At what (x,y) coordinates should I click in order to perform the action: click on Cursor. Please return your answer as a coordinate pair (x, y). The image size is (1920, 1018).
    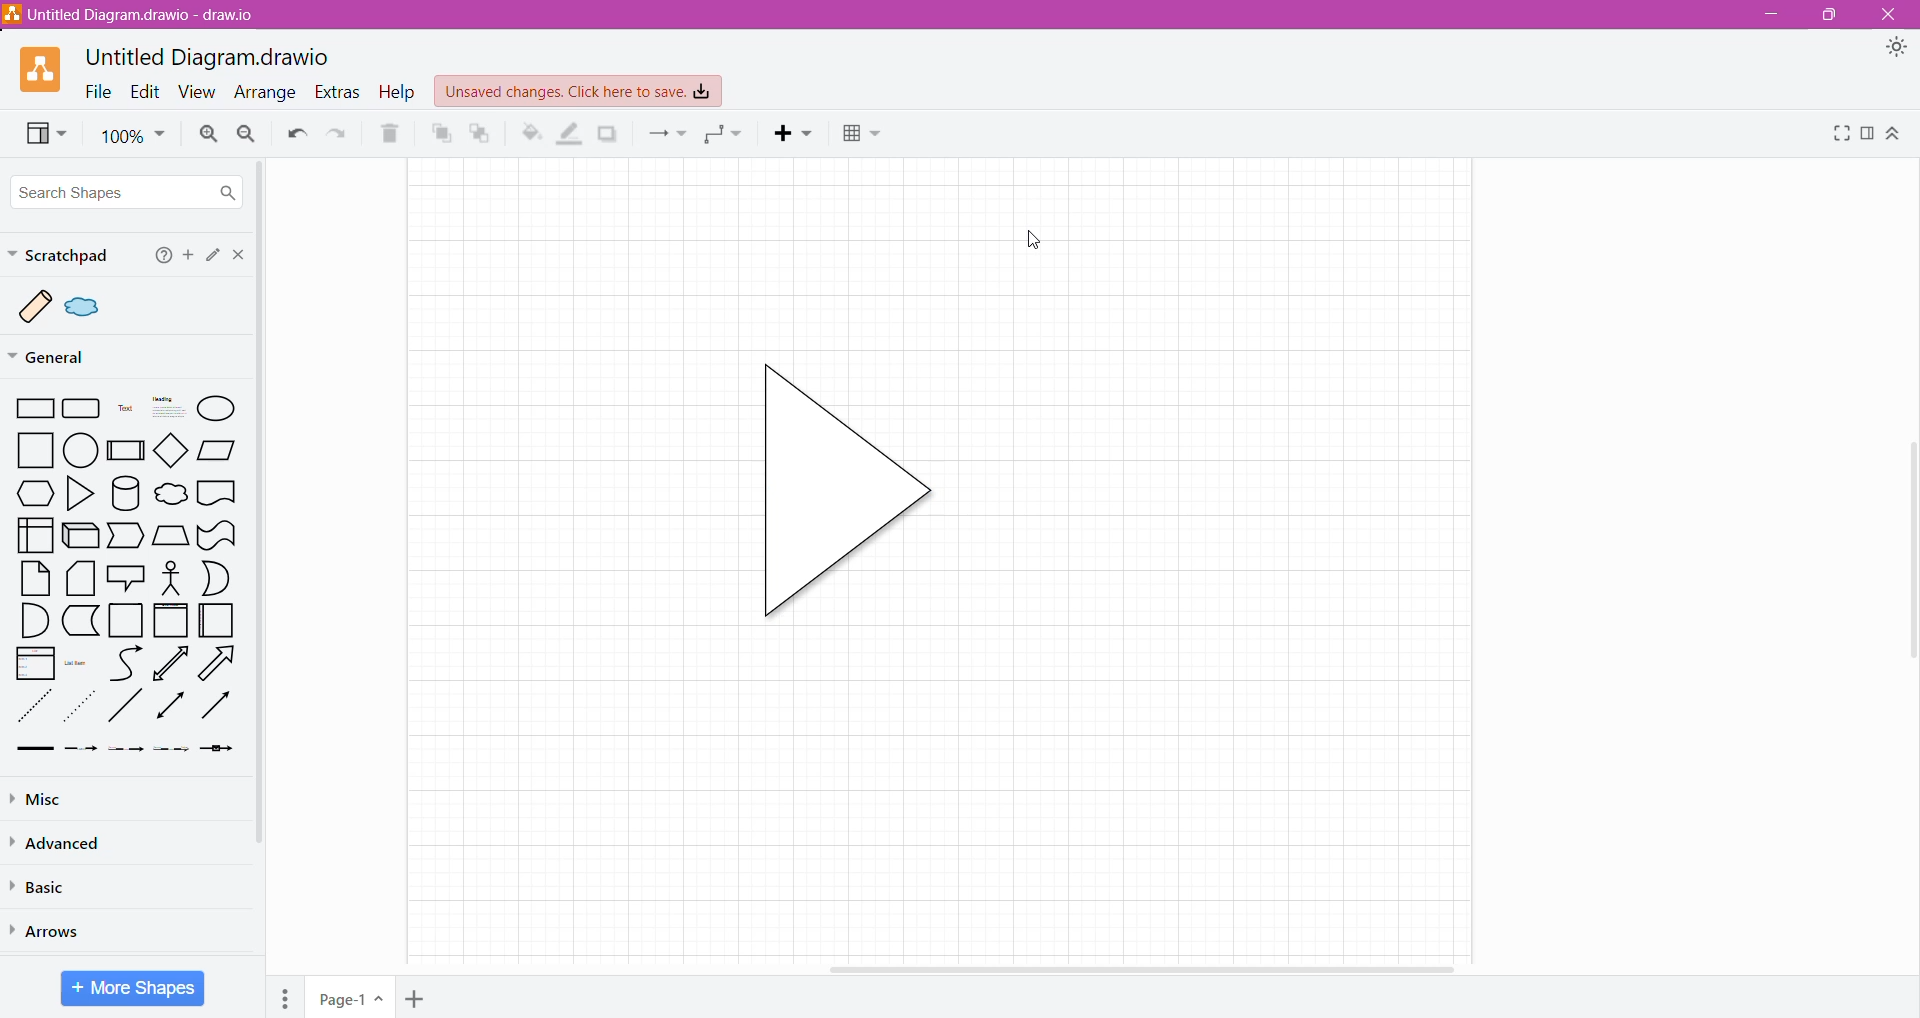
    Looking at the image, I should click on (1020, 249).